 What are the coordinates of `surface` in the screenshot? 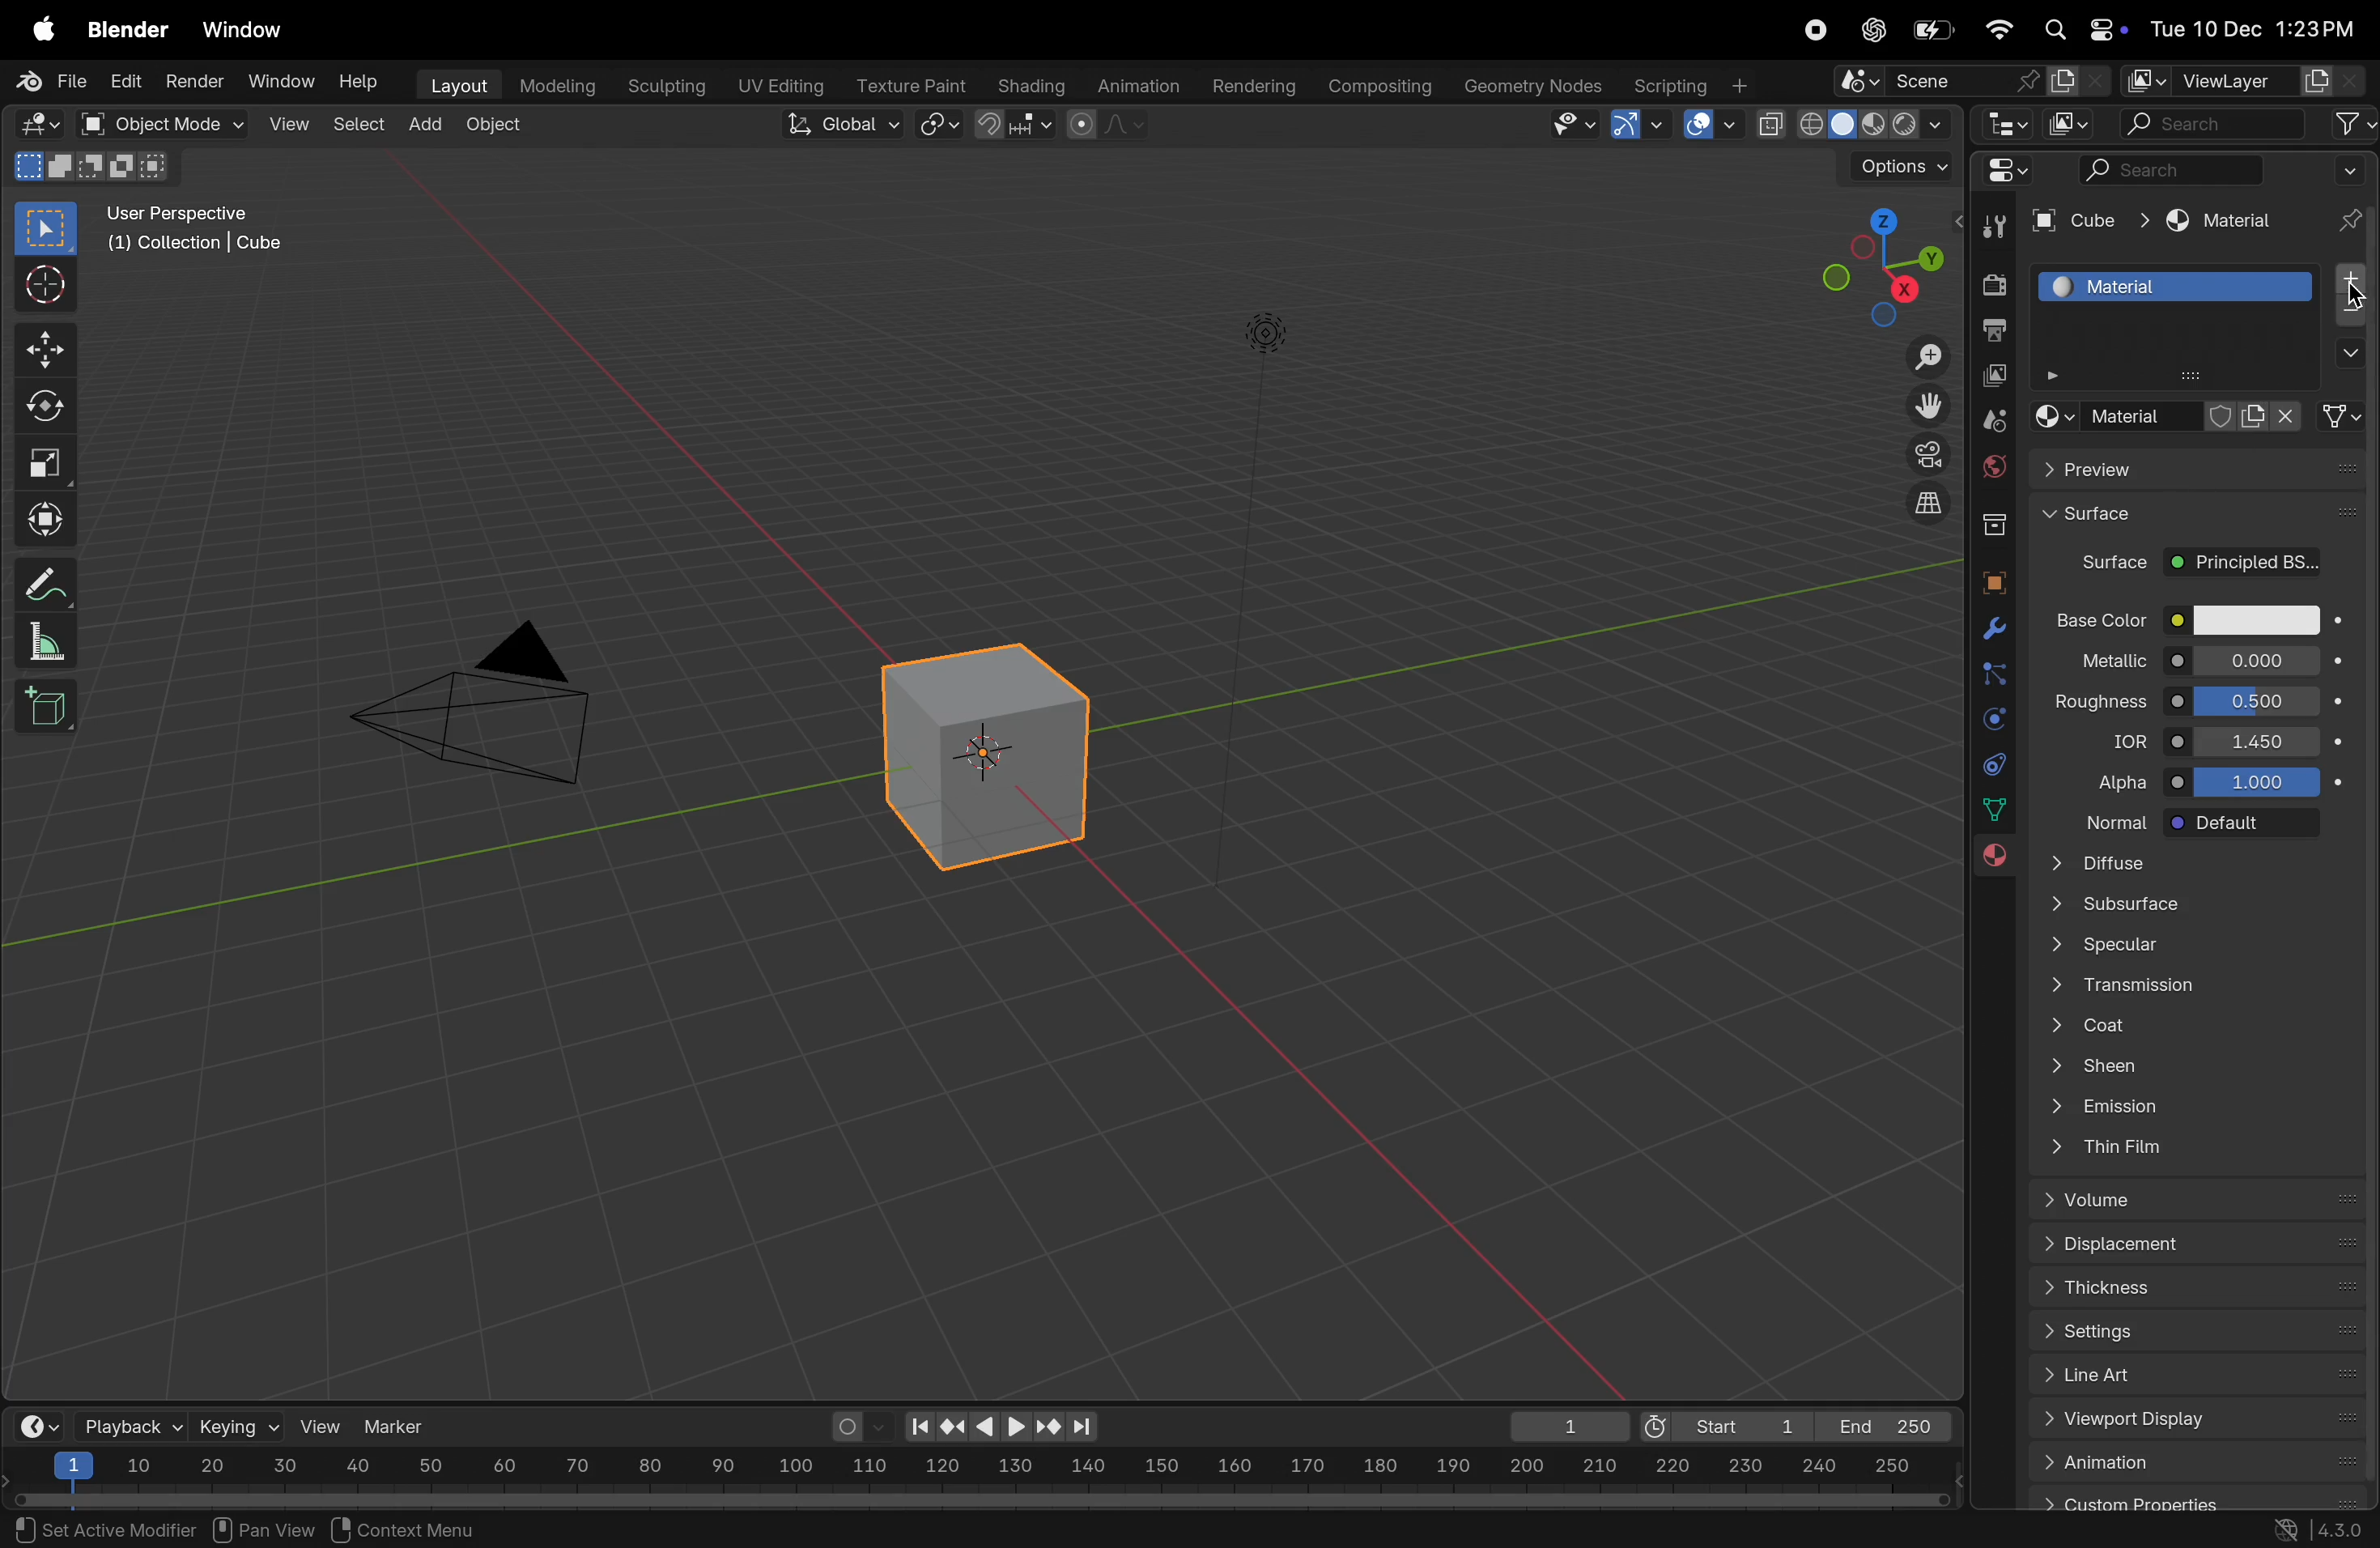 It's located at (2104, 562).